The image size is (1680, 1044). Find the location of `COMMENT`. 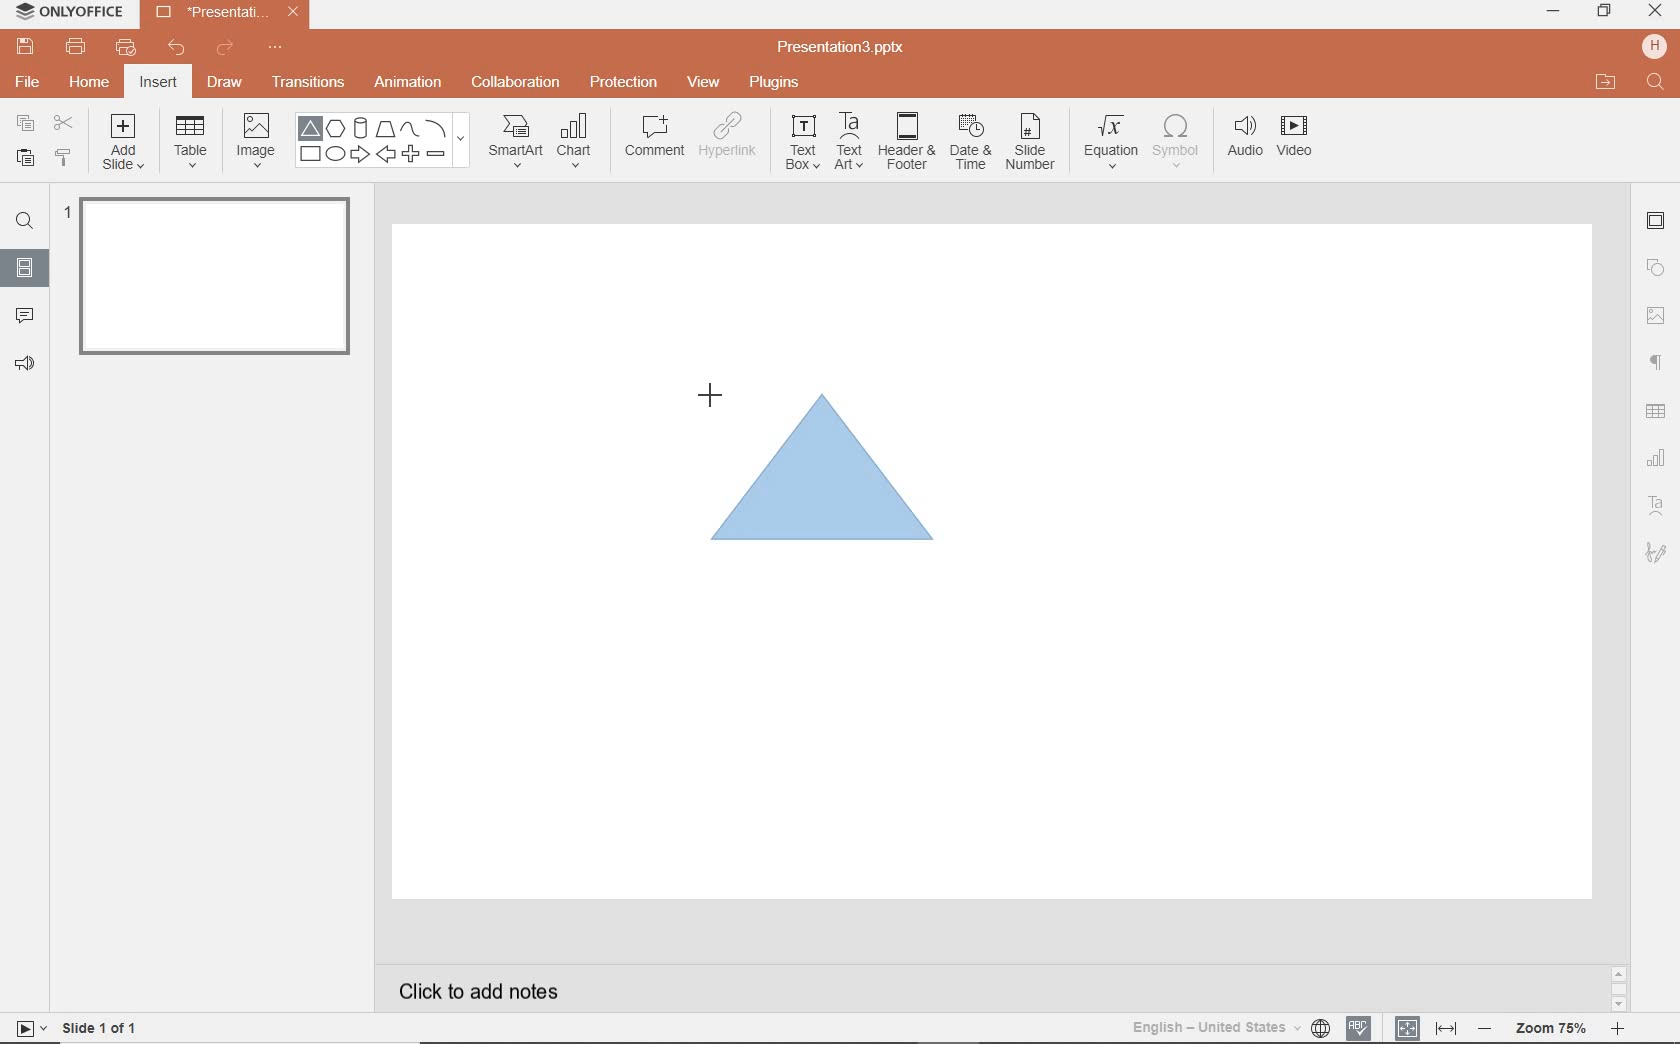

COMMENT is located at coordinates (653, 141).